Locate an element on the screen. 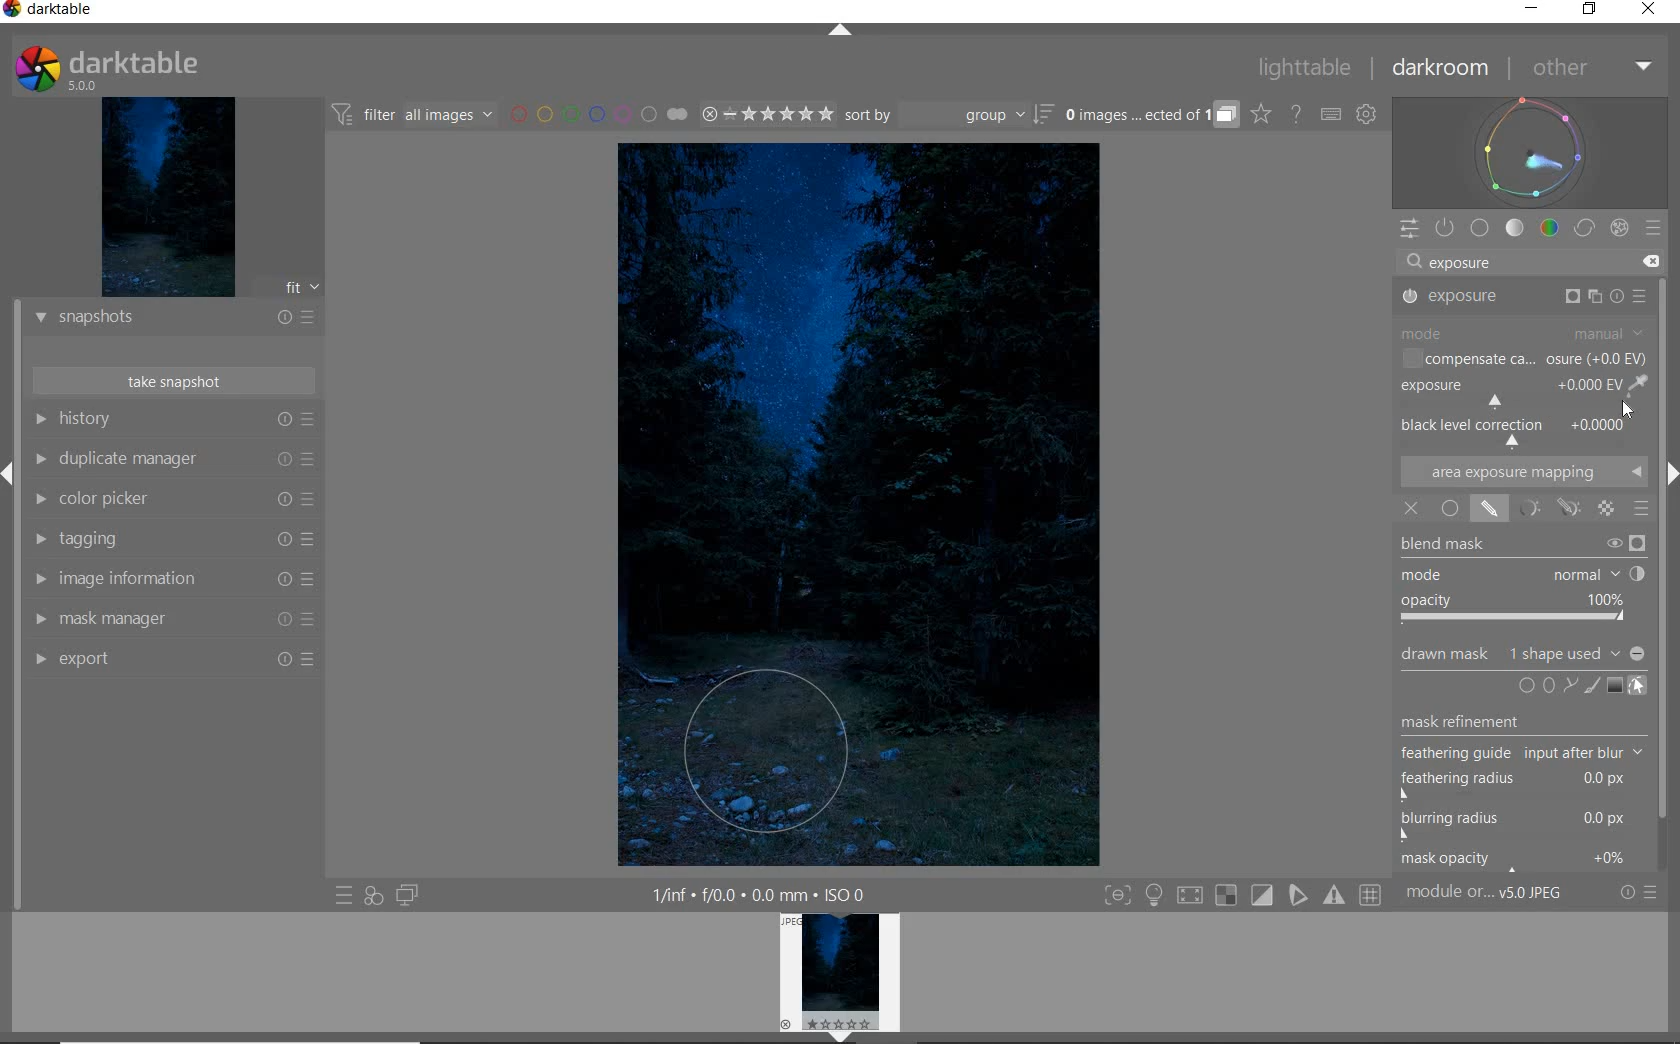  SORT is located at coordinates (949, 116).